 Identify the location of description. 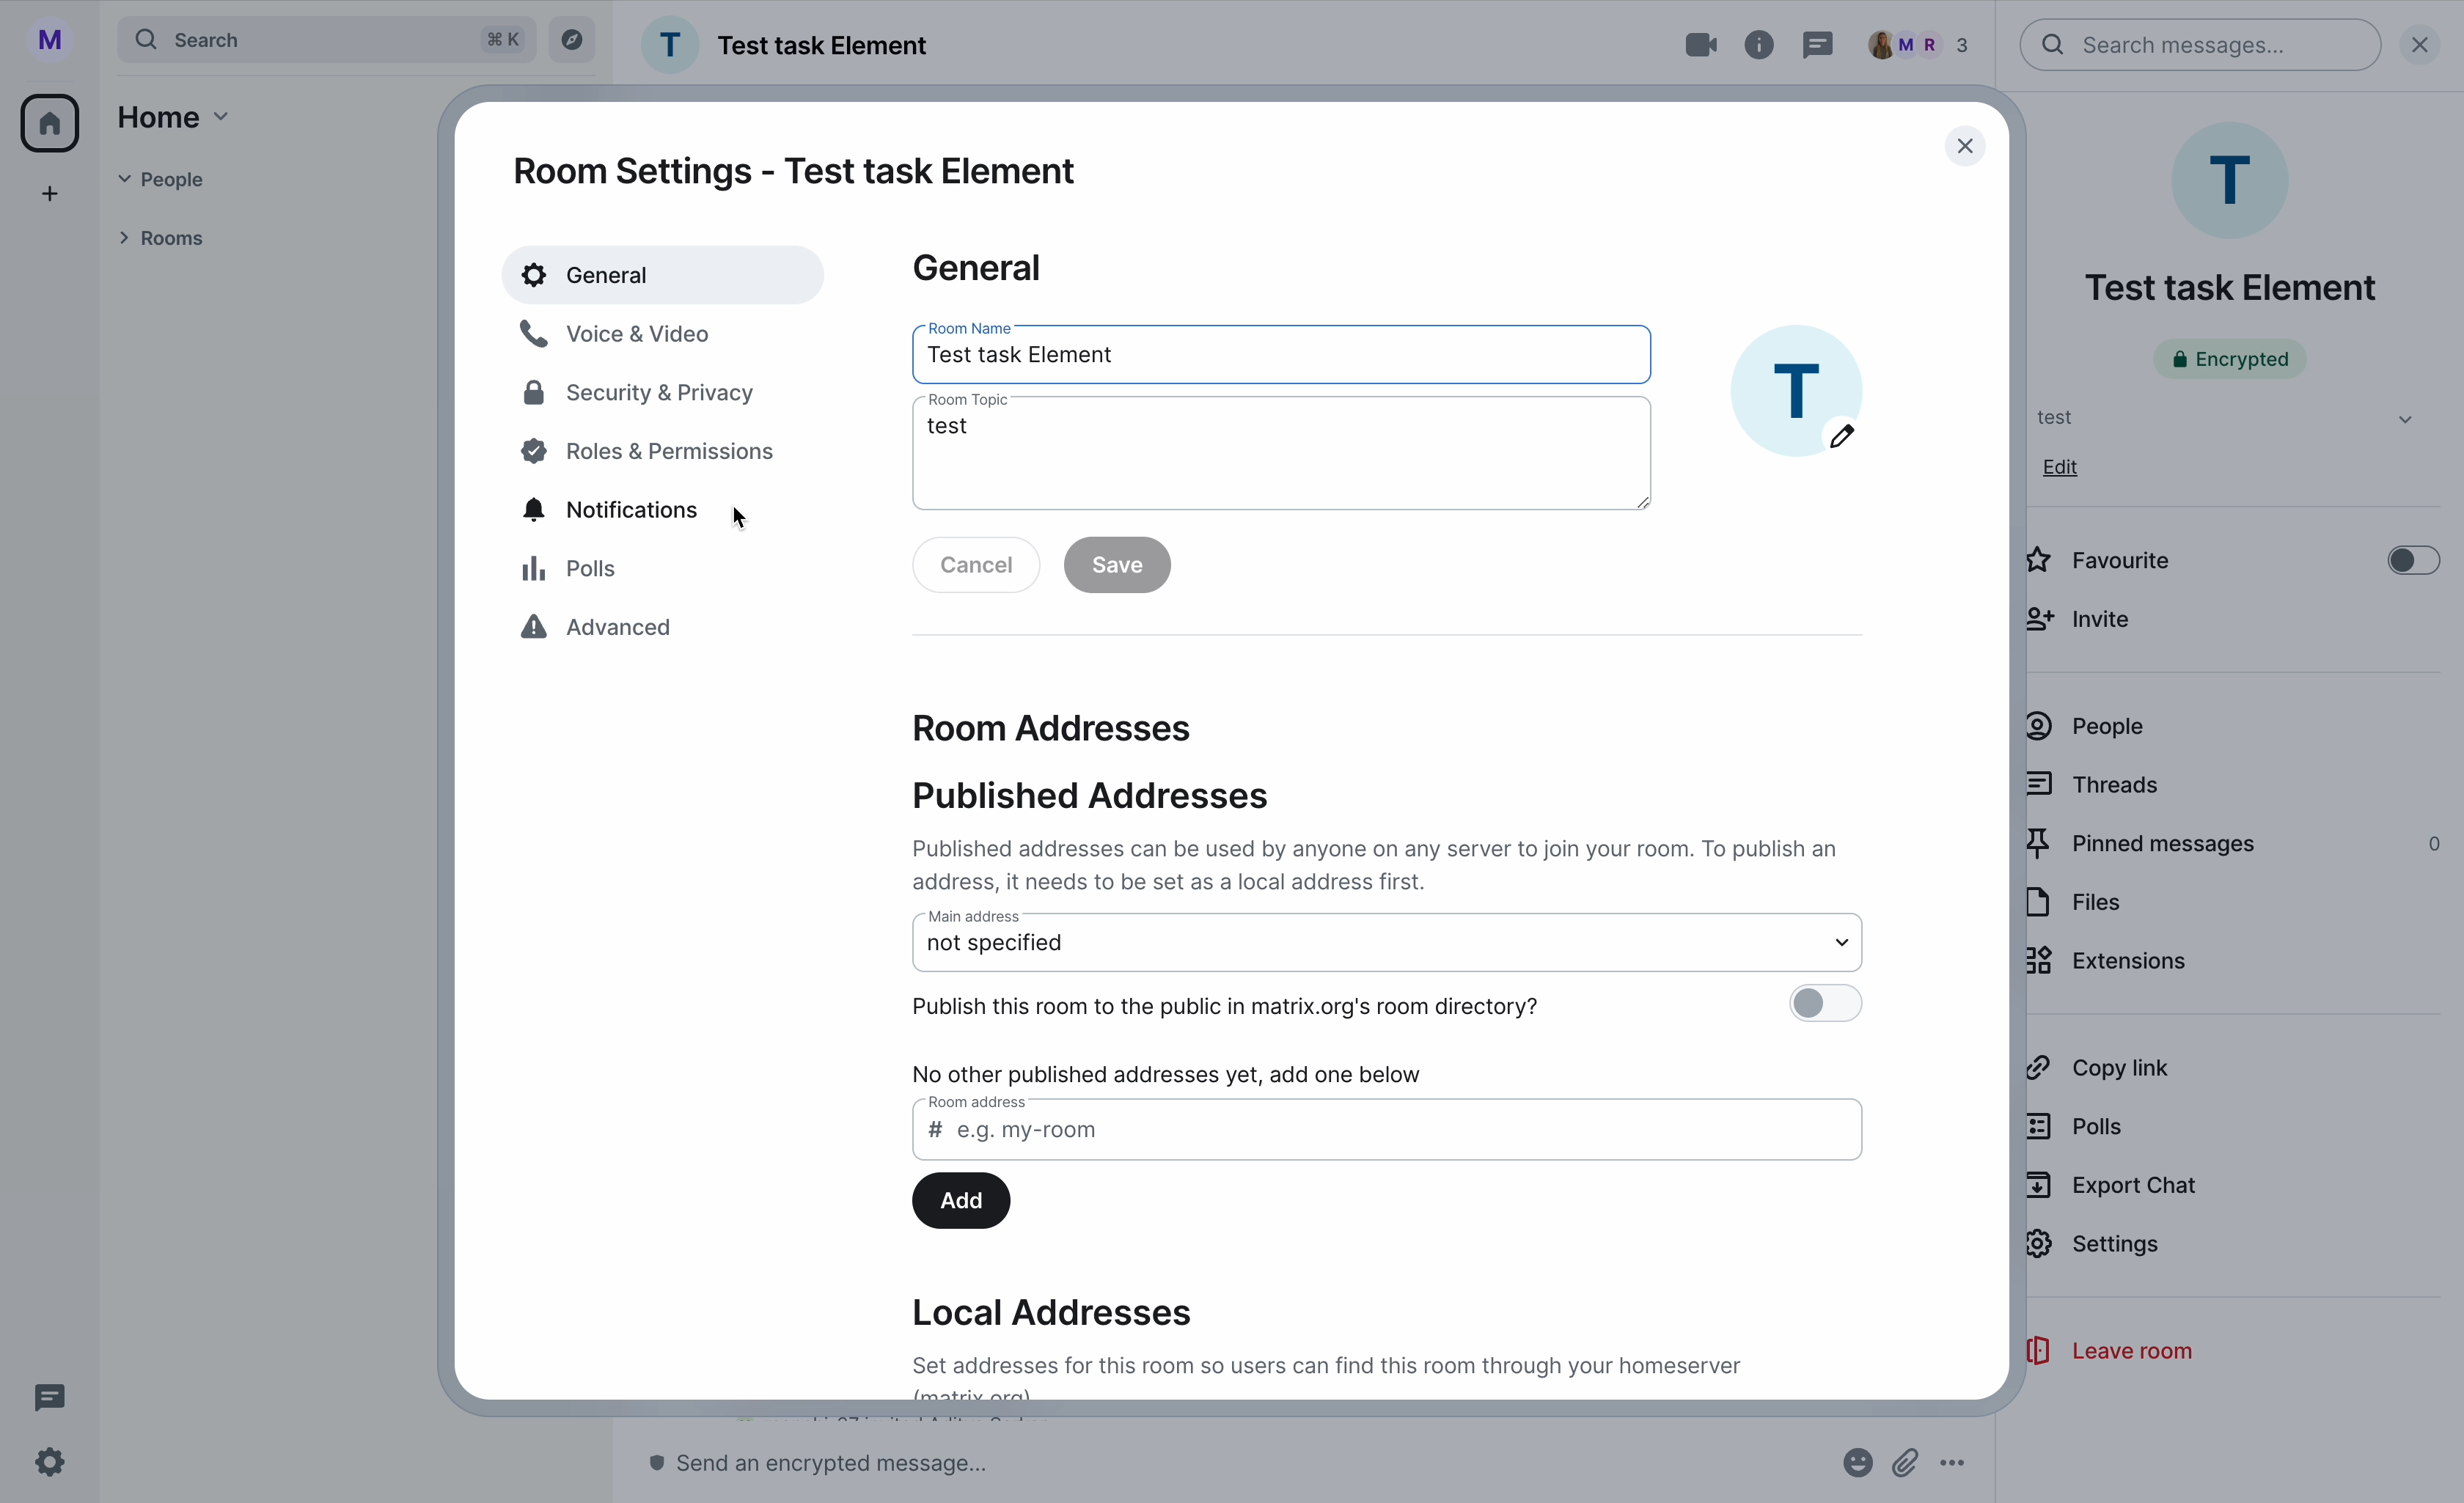
(1374, 867).